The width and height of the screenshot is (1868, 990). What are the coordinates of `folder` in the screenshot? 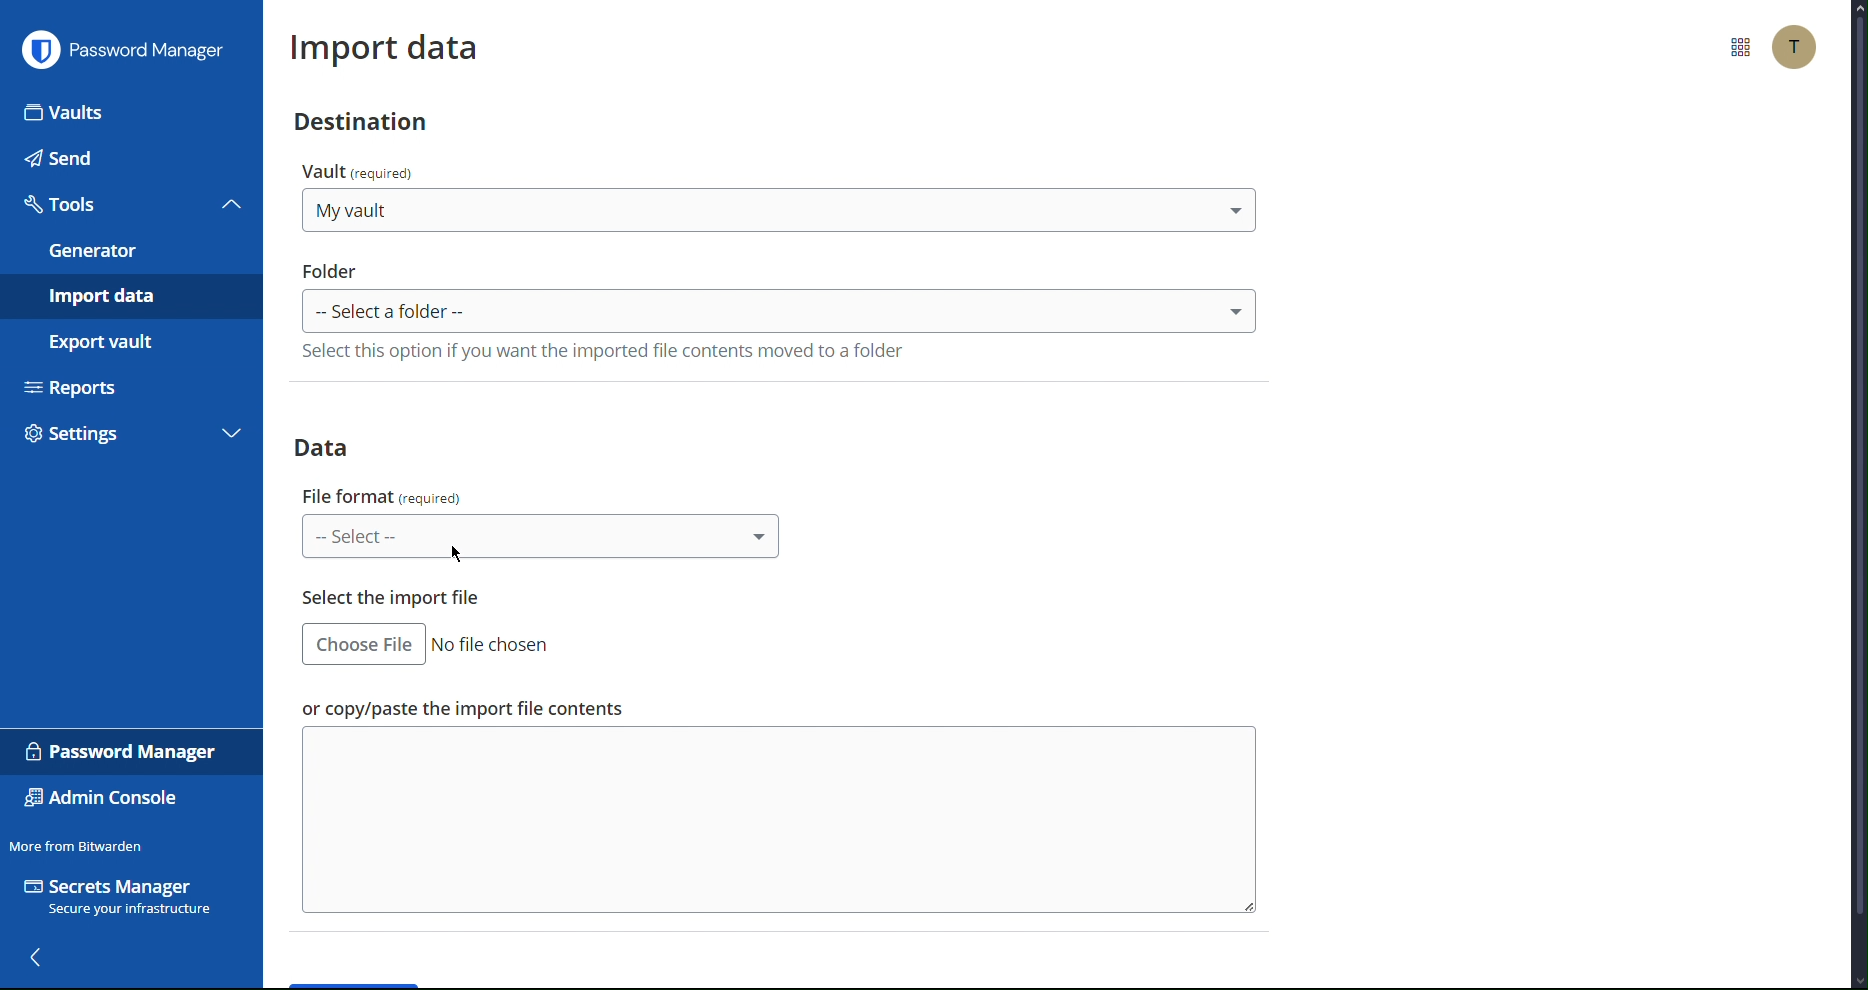 It's located at (331, 269).